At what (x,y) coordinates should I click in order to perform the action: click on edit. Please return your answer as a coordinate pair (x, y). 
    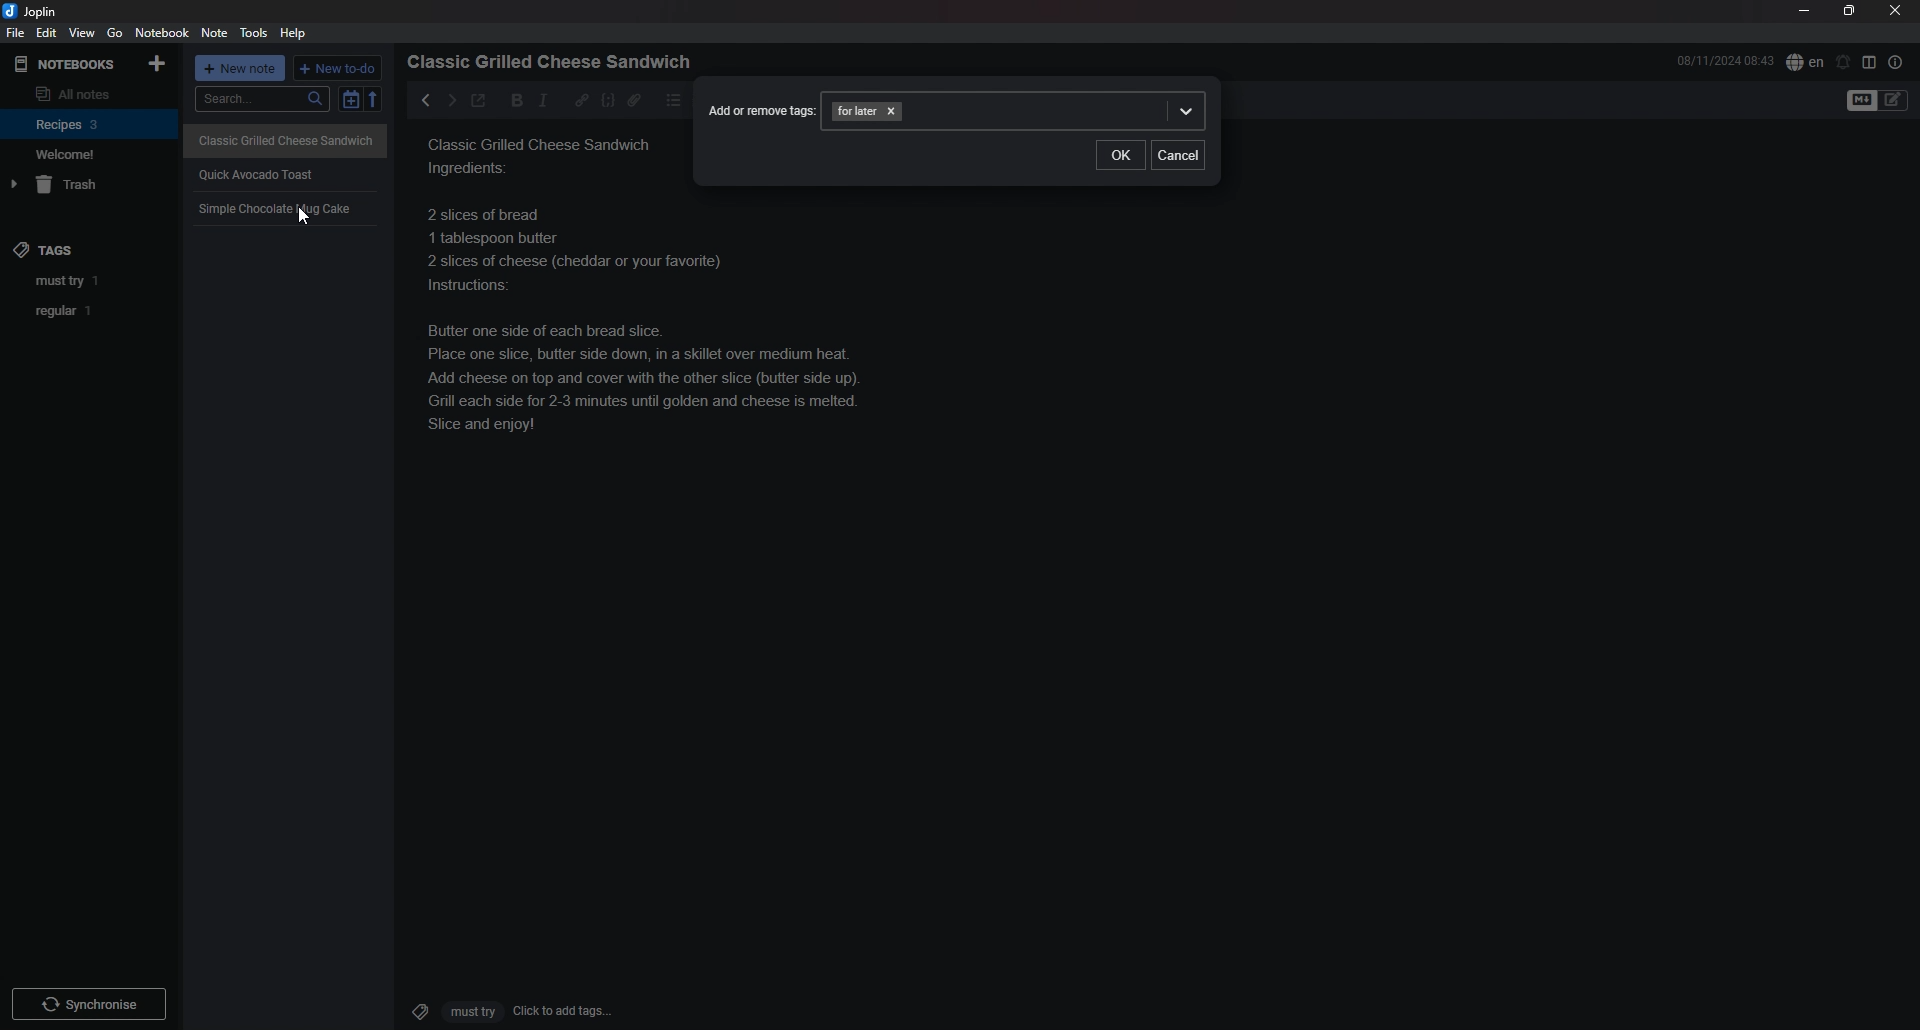
    Looking at the image, I should click on (45, 33).